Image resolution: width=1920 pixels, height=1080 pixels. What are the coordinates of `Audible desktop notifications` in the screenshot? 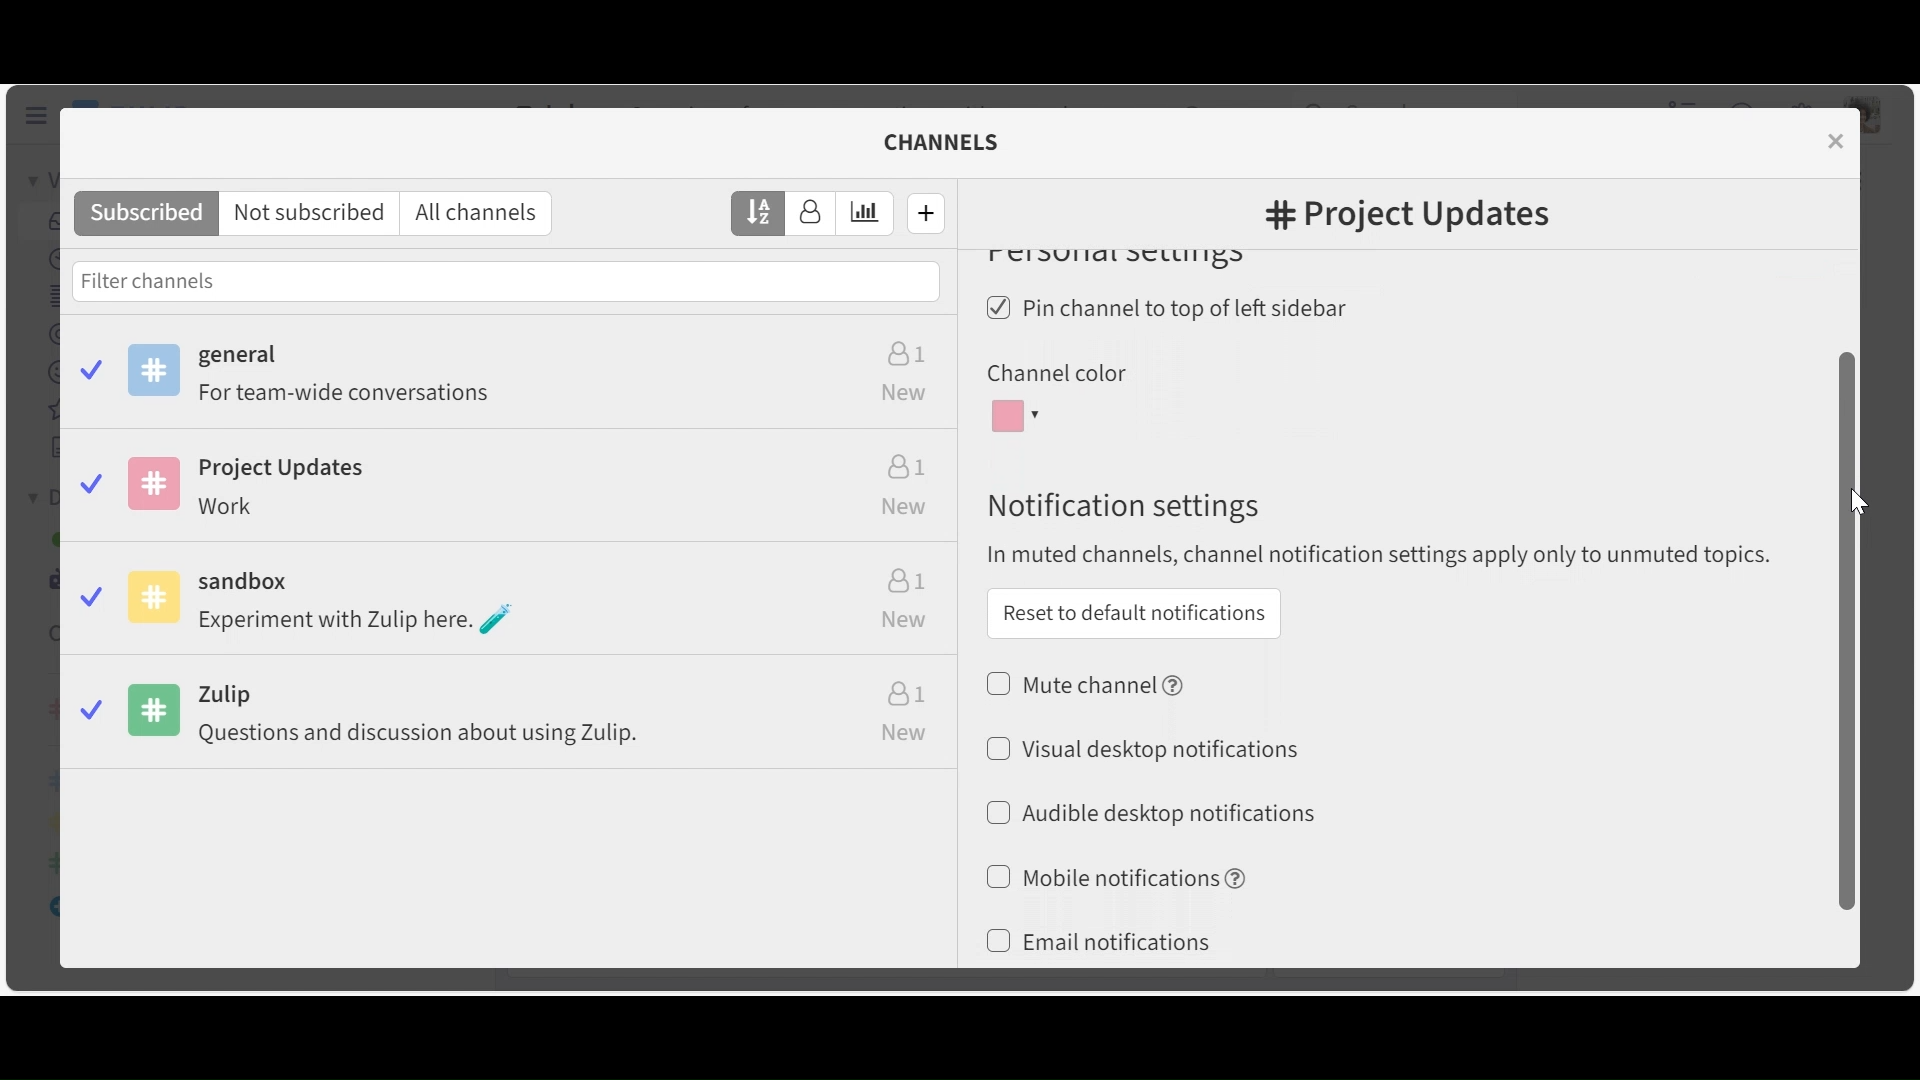 It's located at (1166, 814).